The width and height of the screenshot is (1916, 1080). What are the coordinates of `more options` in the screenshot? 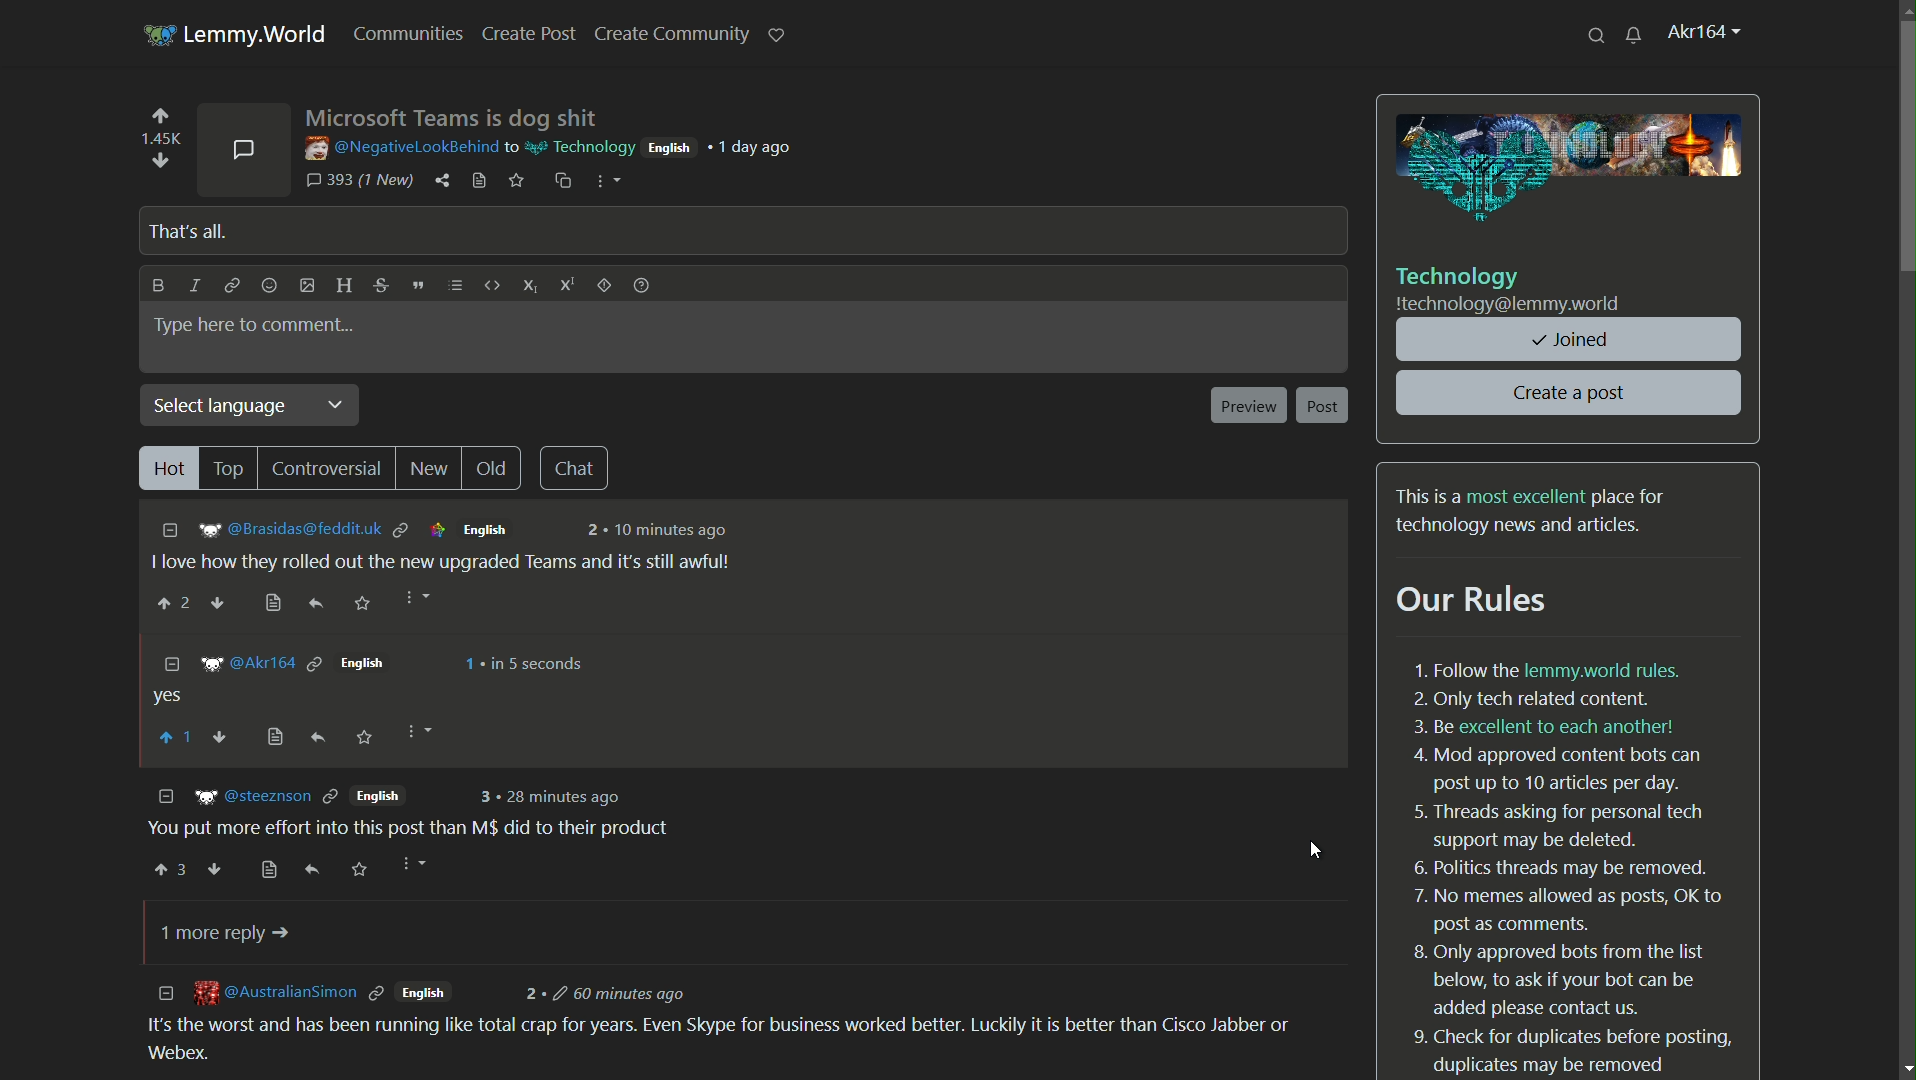 It's located at (604, 181).